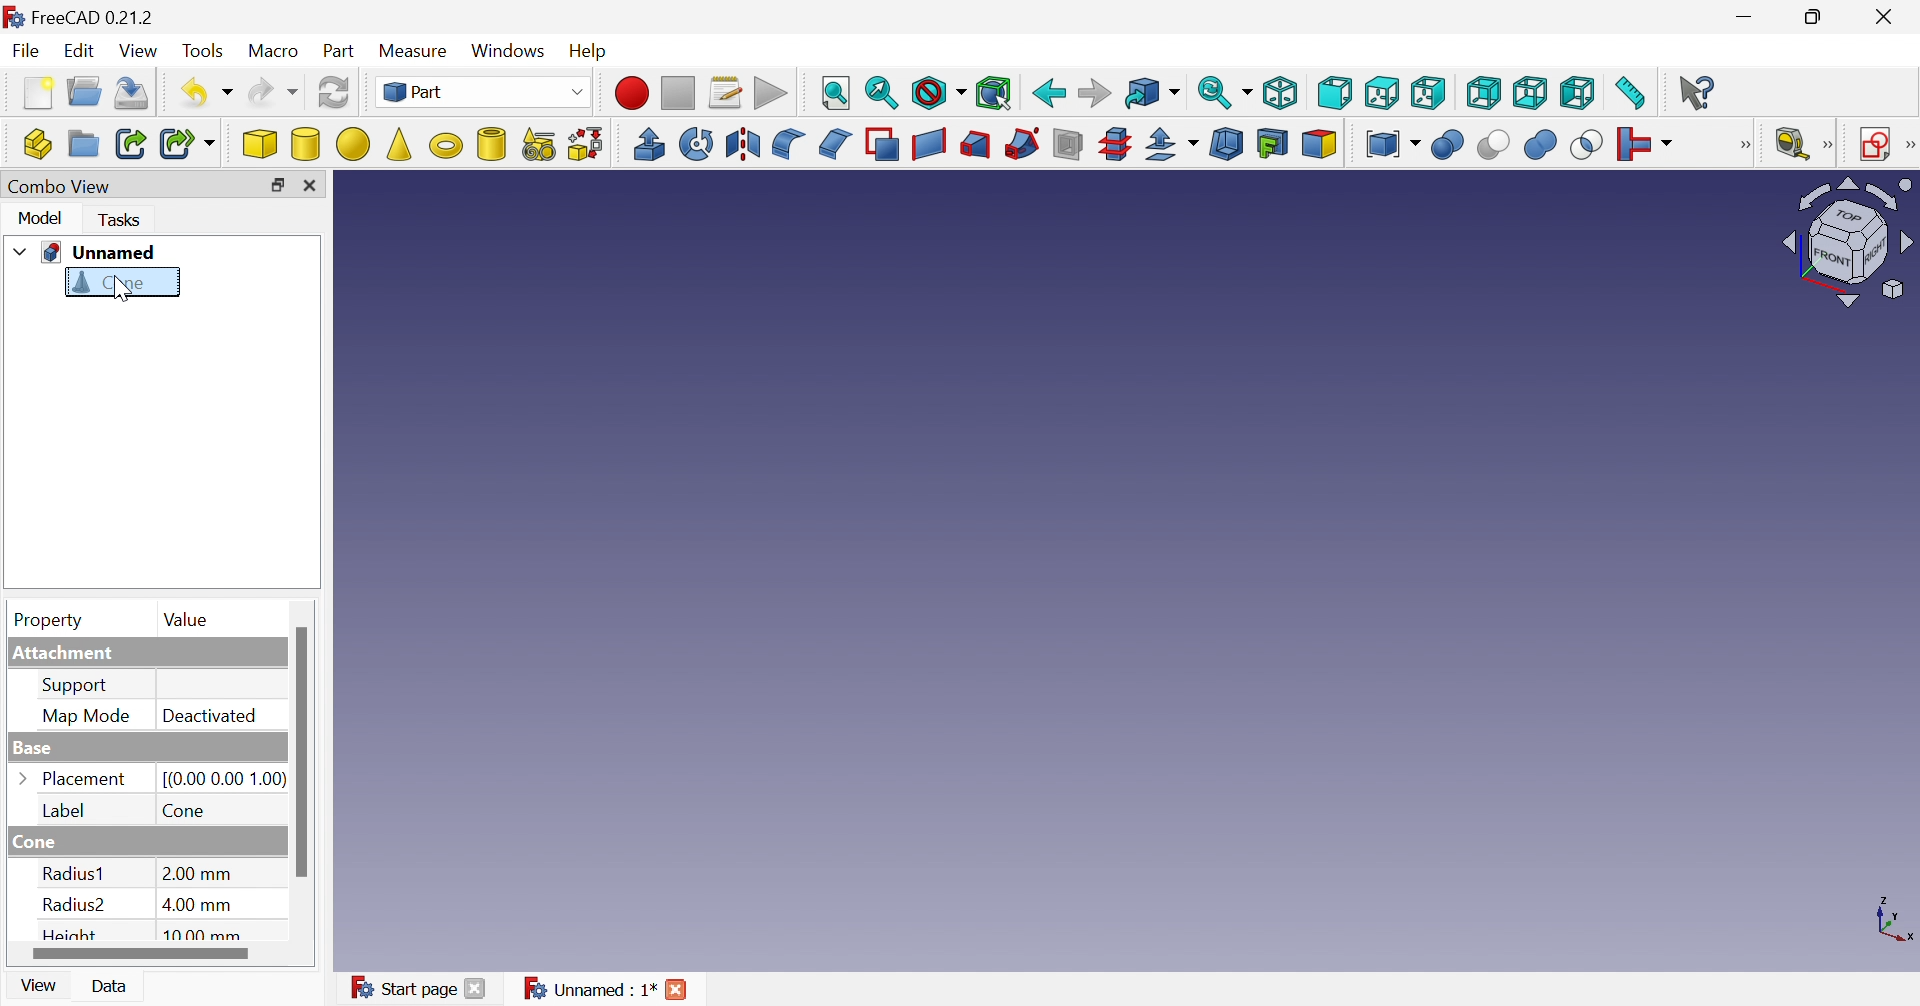 The image size is (1920, 1006). Describe the element at coordinates (113, 285) in the screenshot. I see `Cone` at that location.